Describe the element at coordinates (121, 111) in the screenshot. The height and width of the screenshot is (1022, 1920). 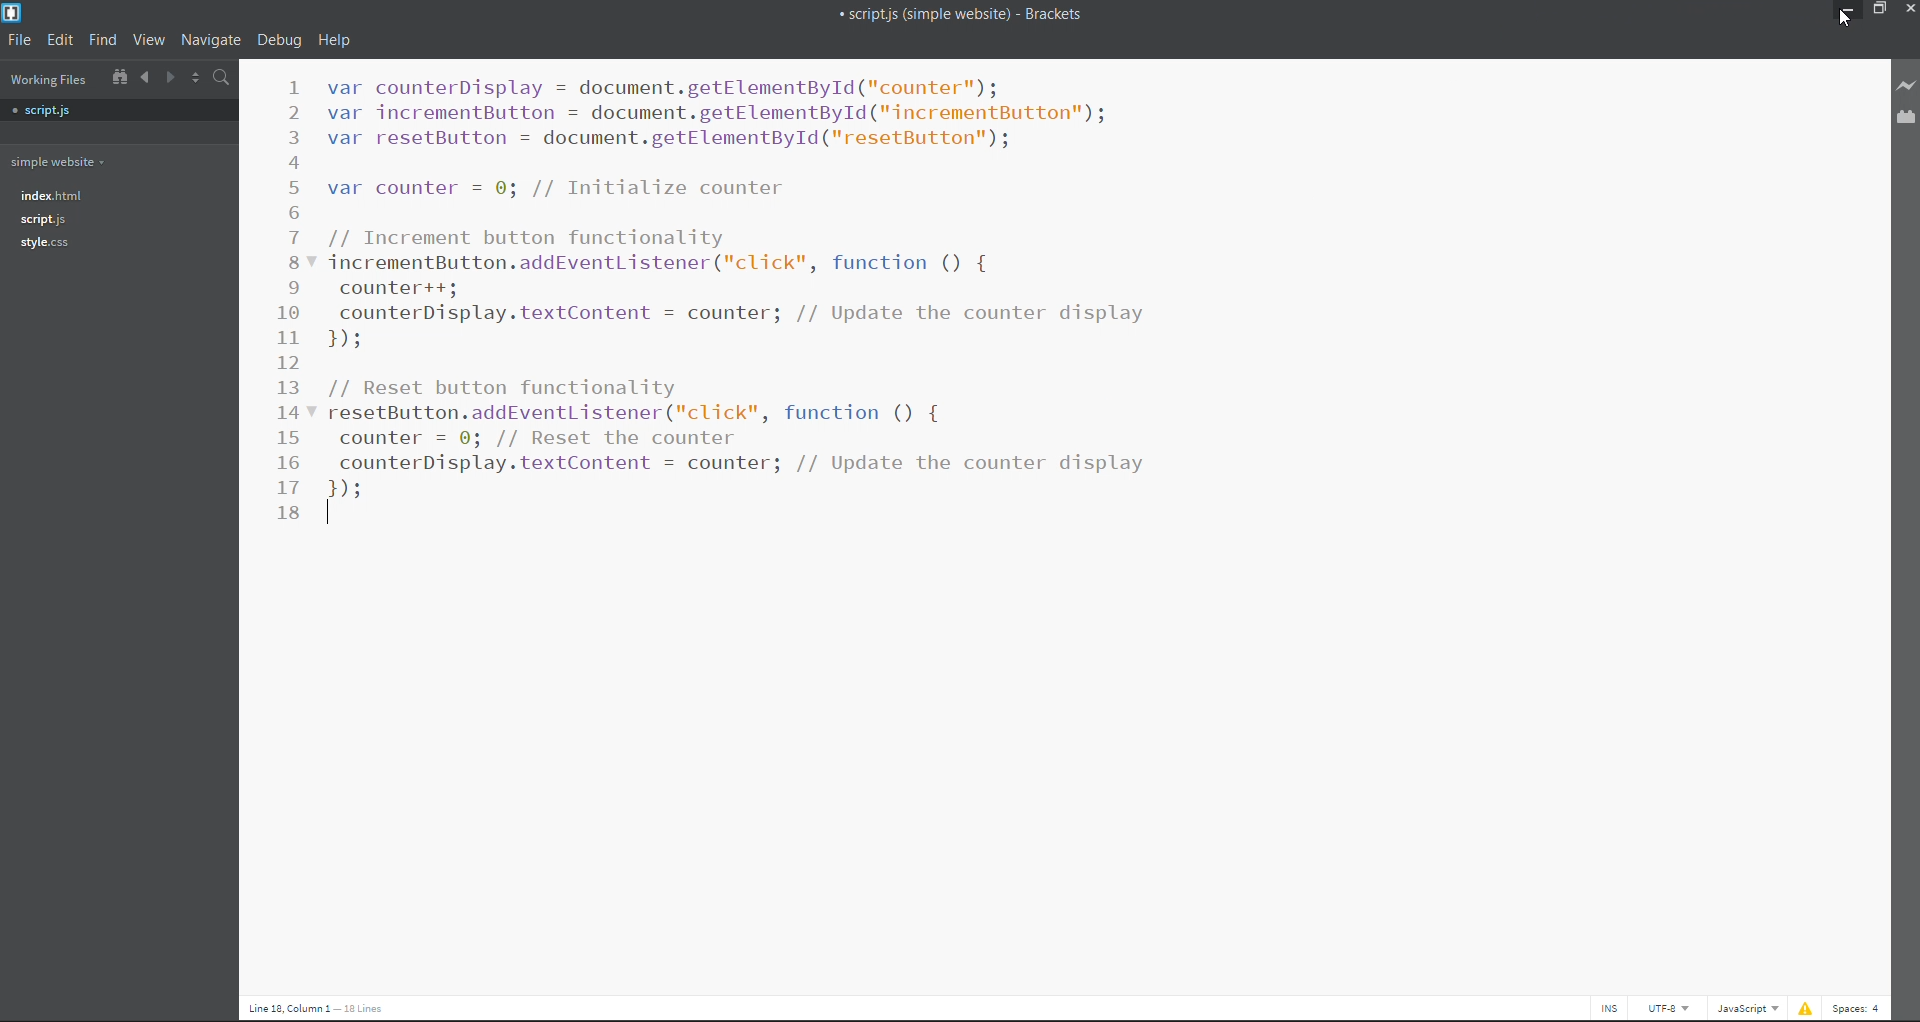
I see `script.js` at that location.